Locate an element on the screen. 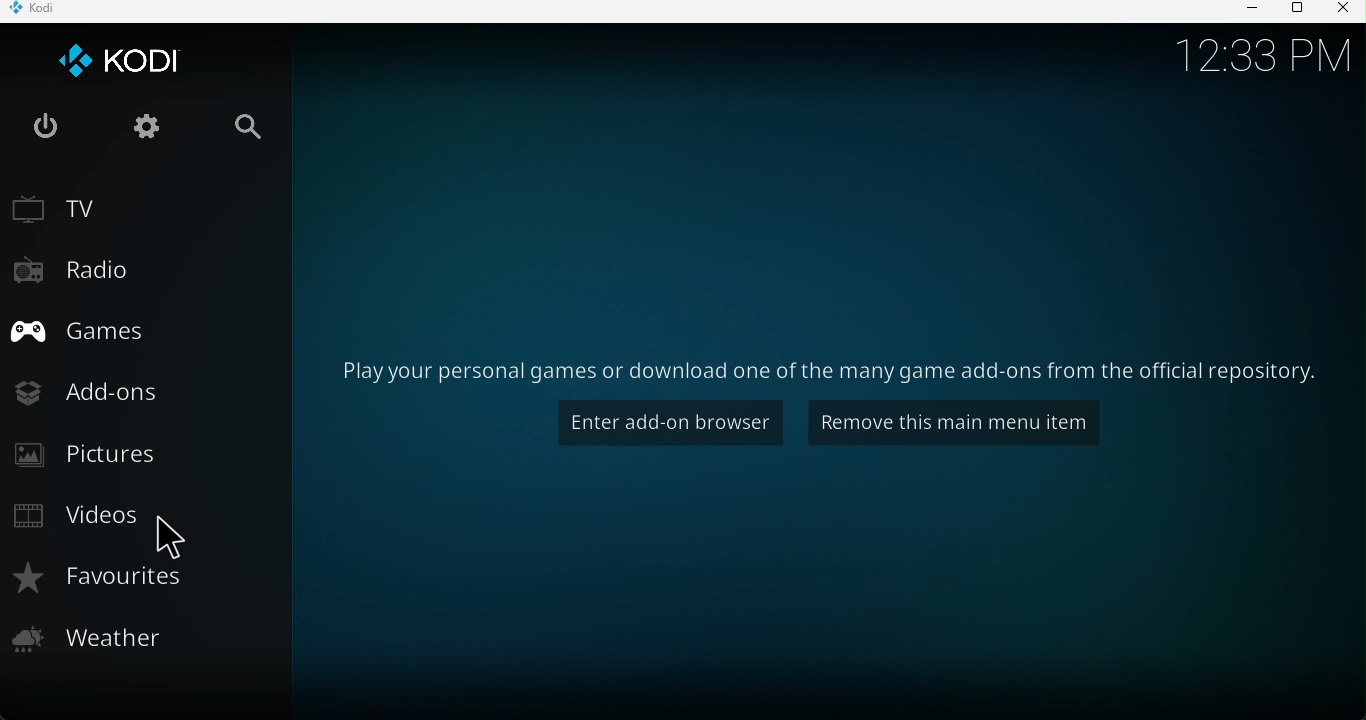 This screenshot has width=1366, height=720. Favourites is located at coordinates (121, 589).